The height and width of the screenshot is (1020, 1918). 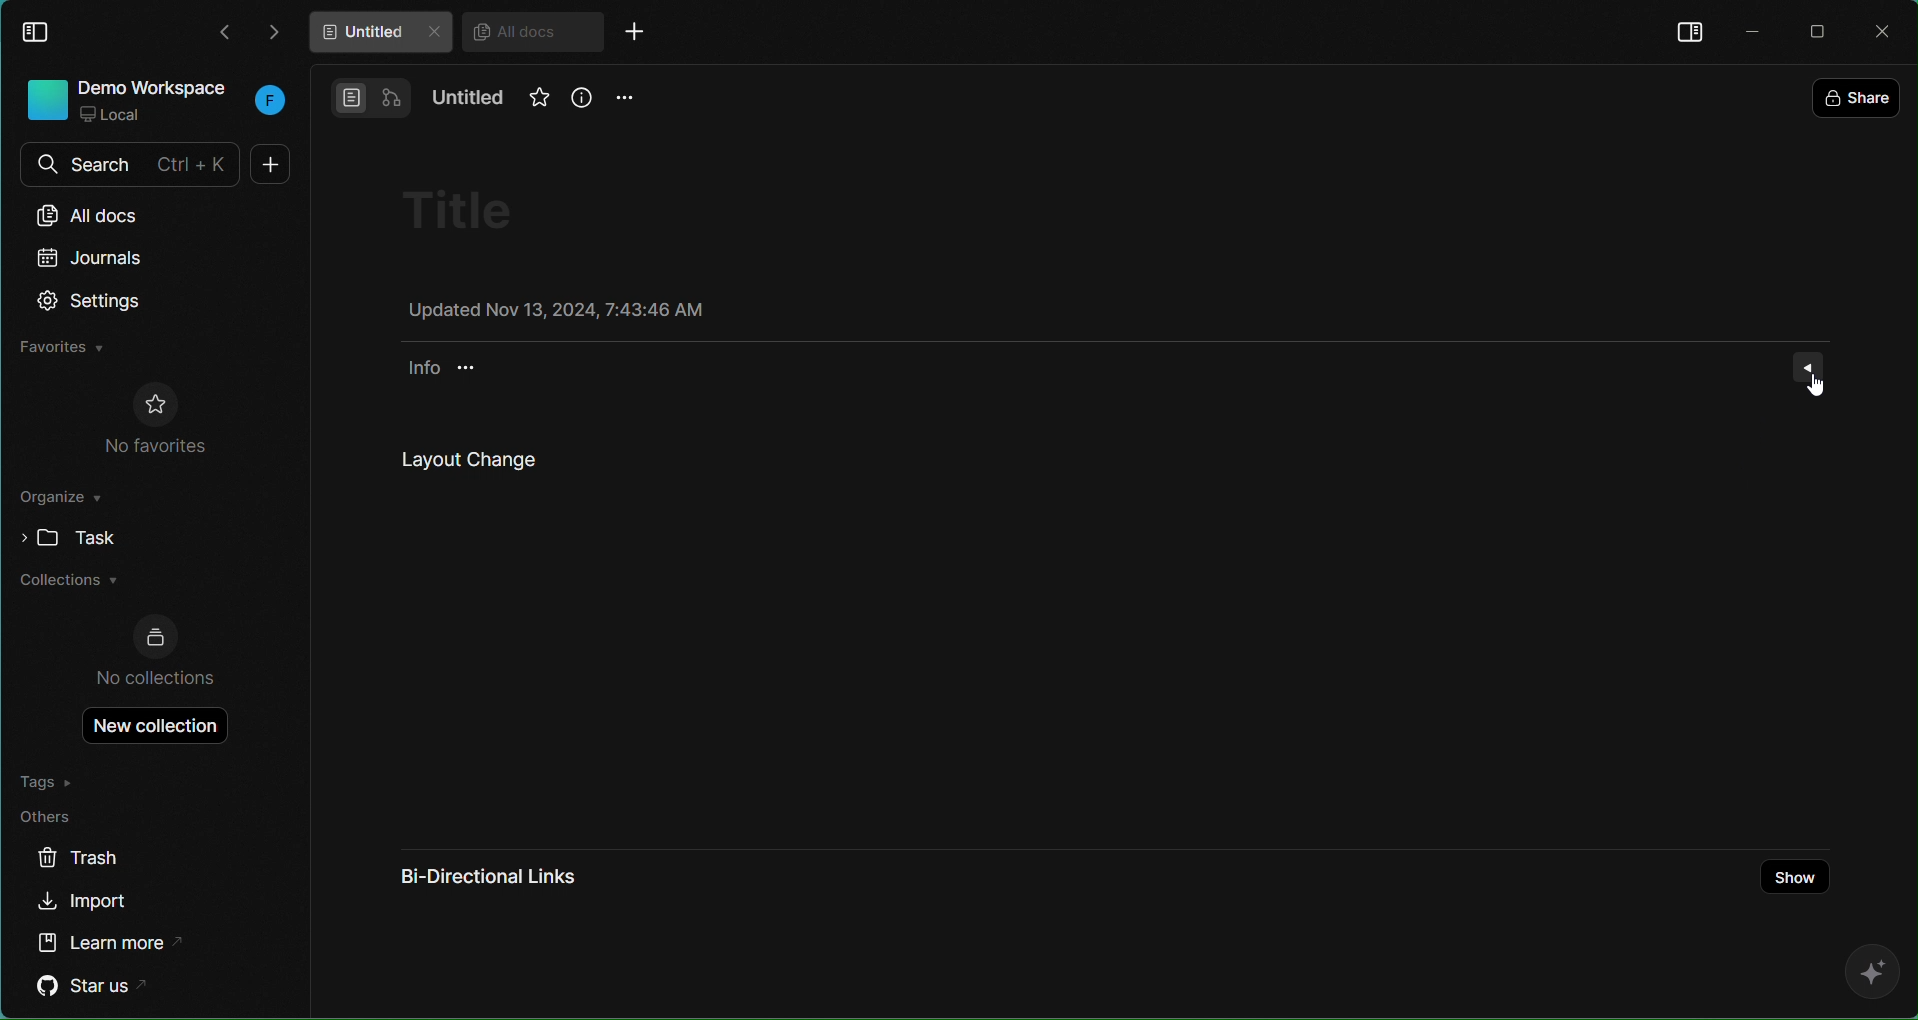 What do you see at coordinates (1750, 28) in the screenshot?
I see `minimize` at bounding box center [1750, 28].